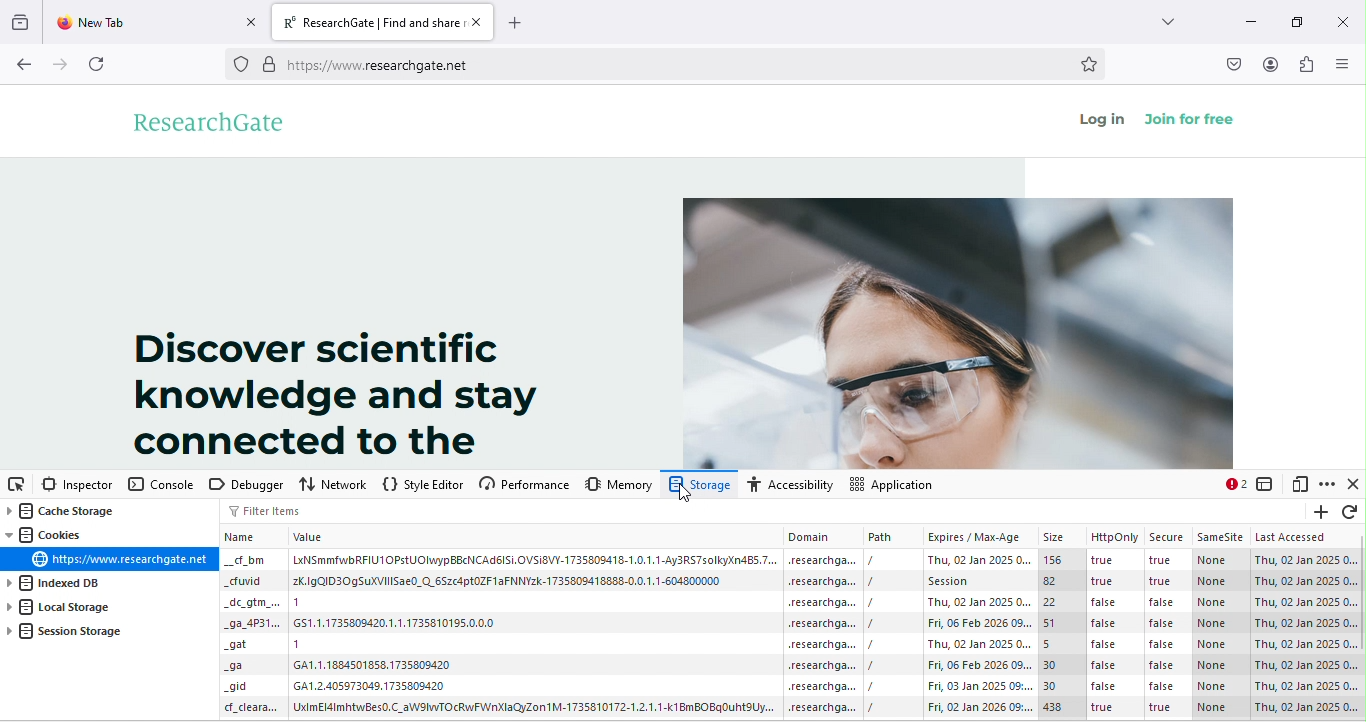  Describe the element at coordinates (1308, 664) in the screenshot. I see `date` at that location.